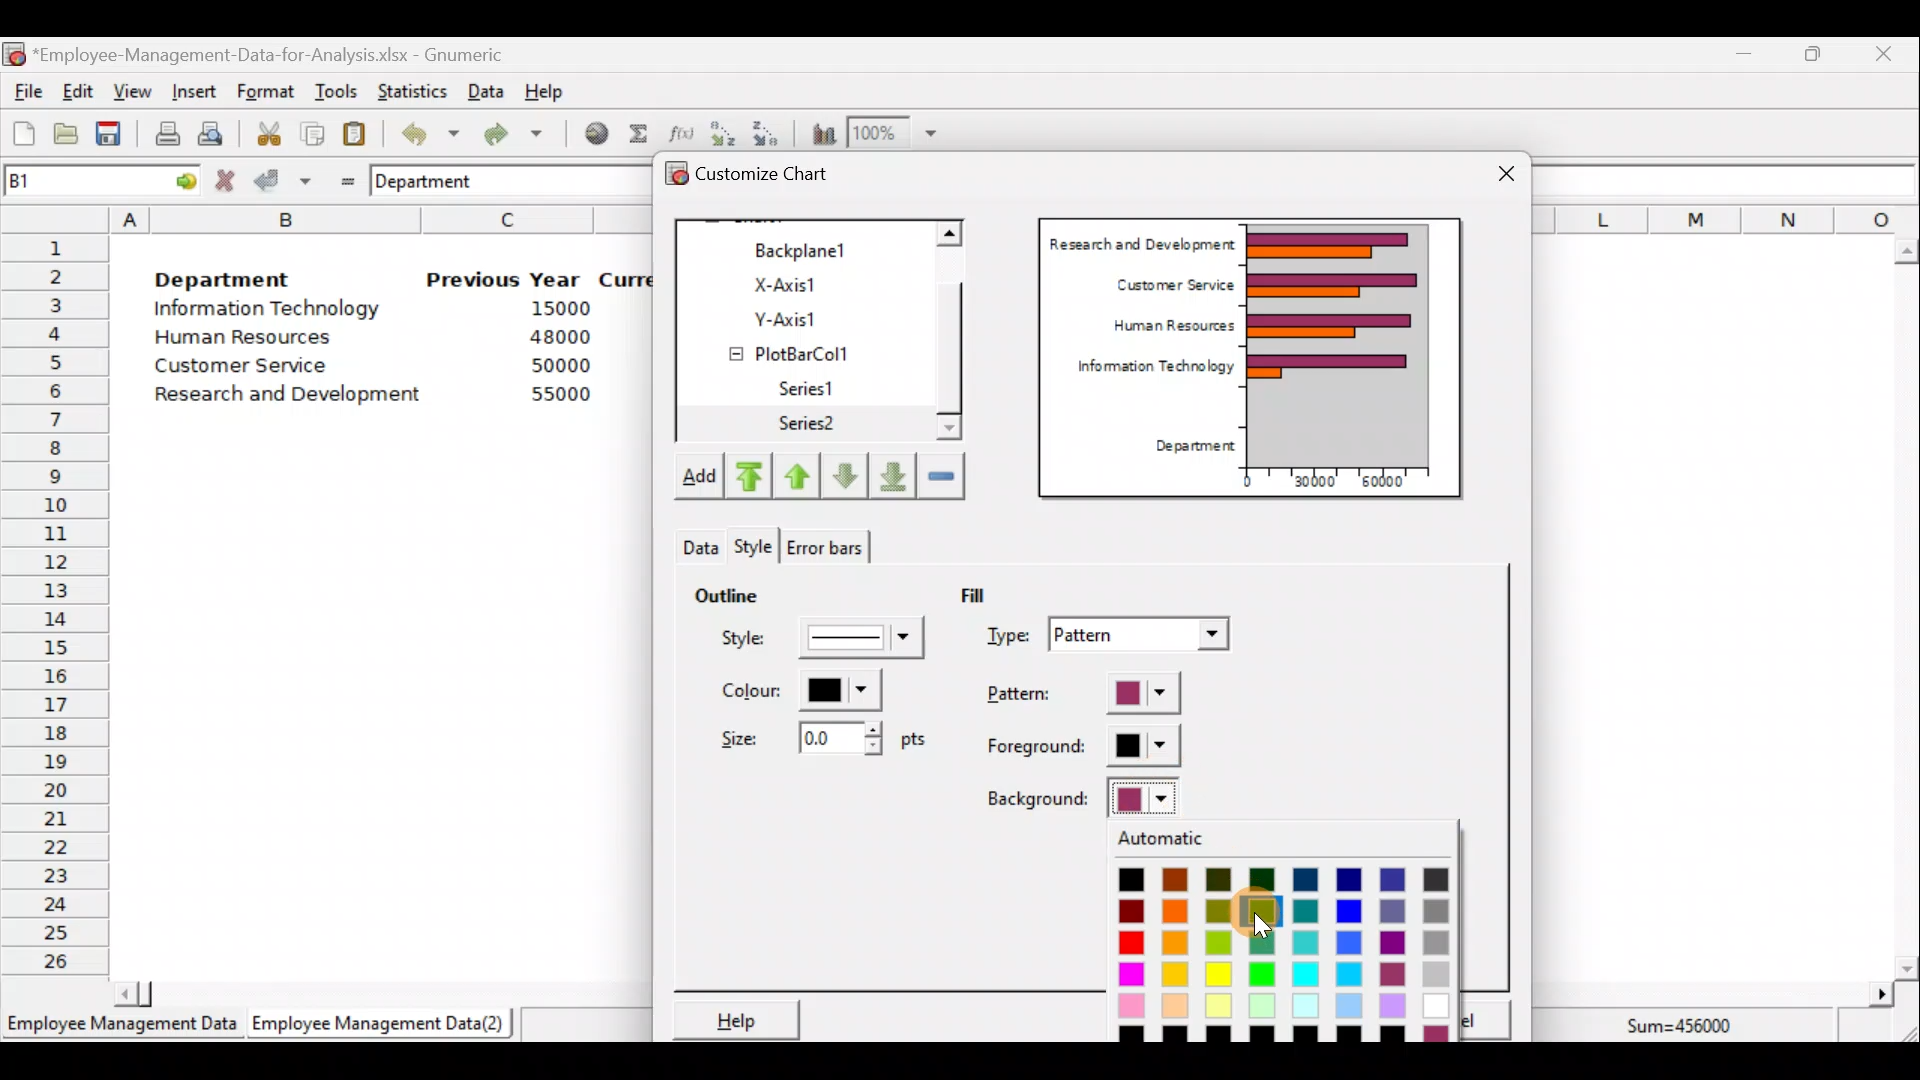 This screenshot has width=1920, height=1080. Describe the element at coordinates (419, 129) in the screenshot. I see `Undo last action` at that location.